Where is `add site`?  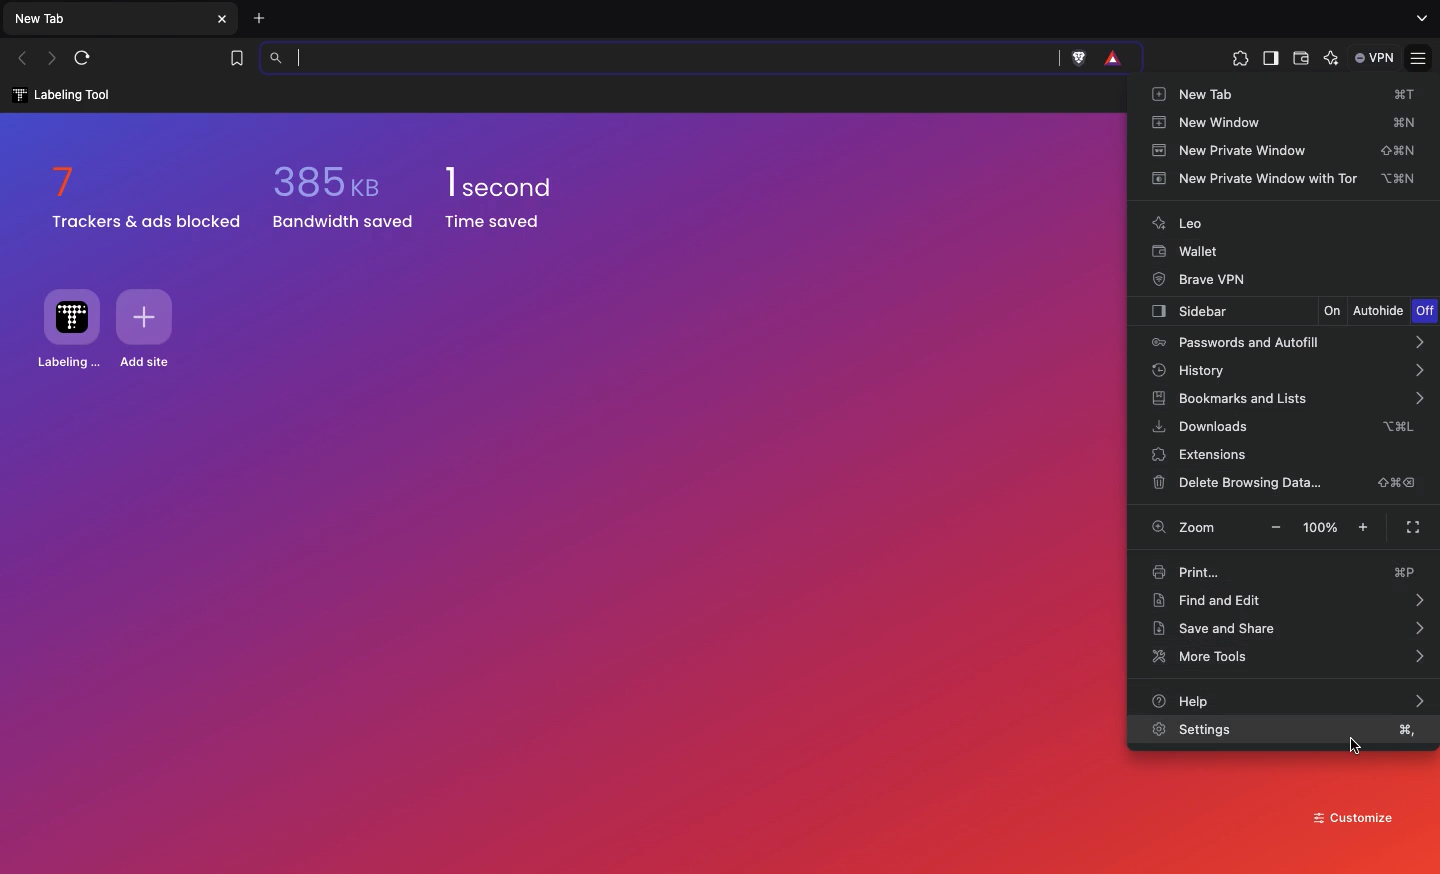 add site is located at coordinates (153, 328).